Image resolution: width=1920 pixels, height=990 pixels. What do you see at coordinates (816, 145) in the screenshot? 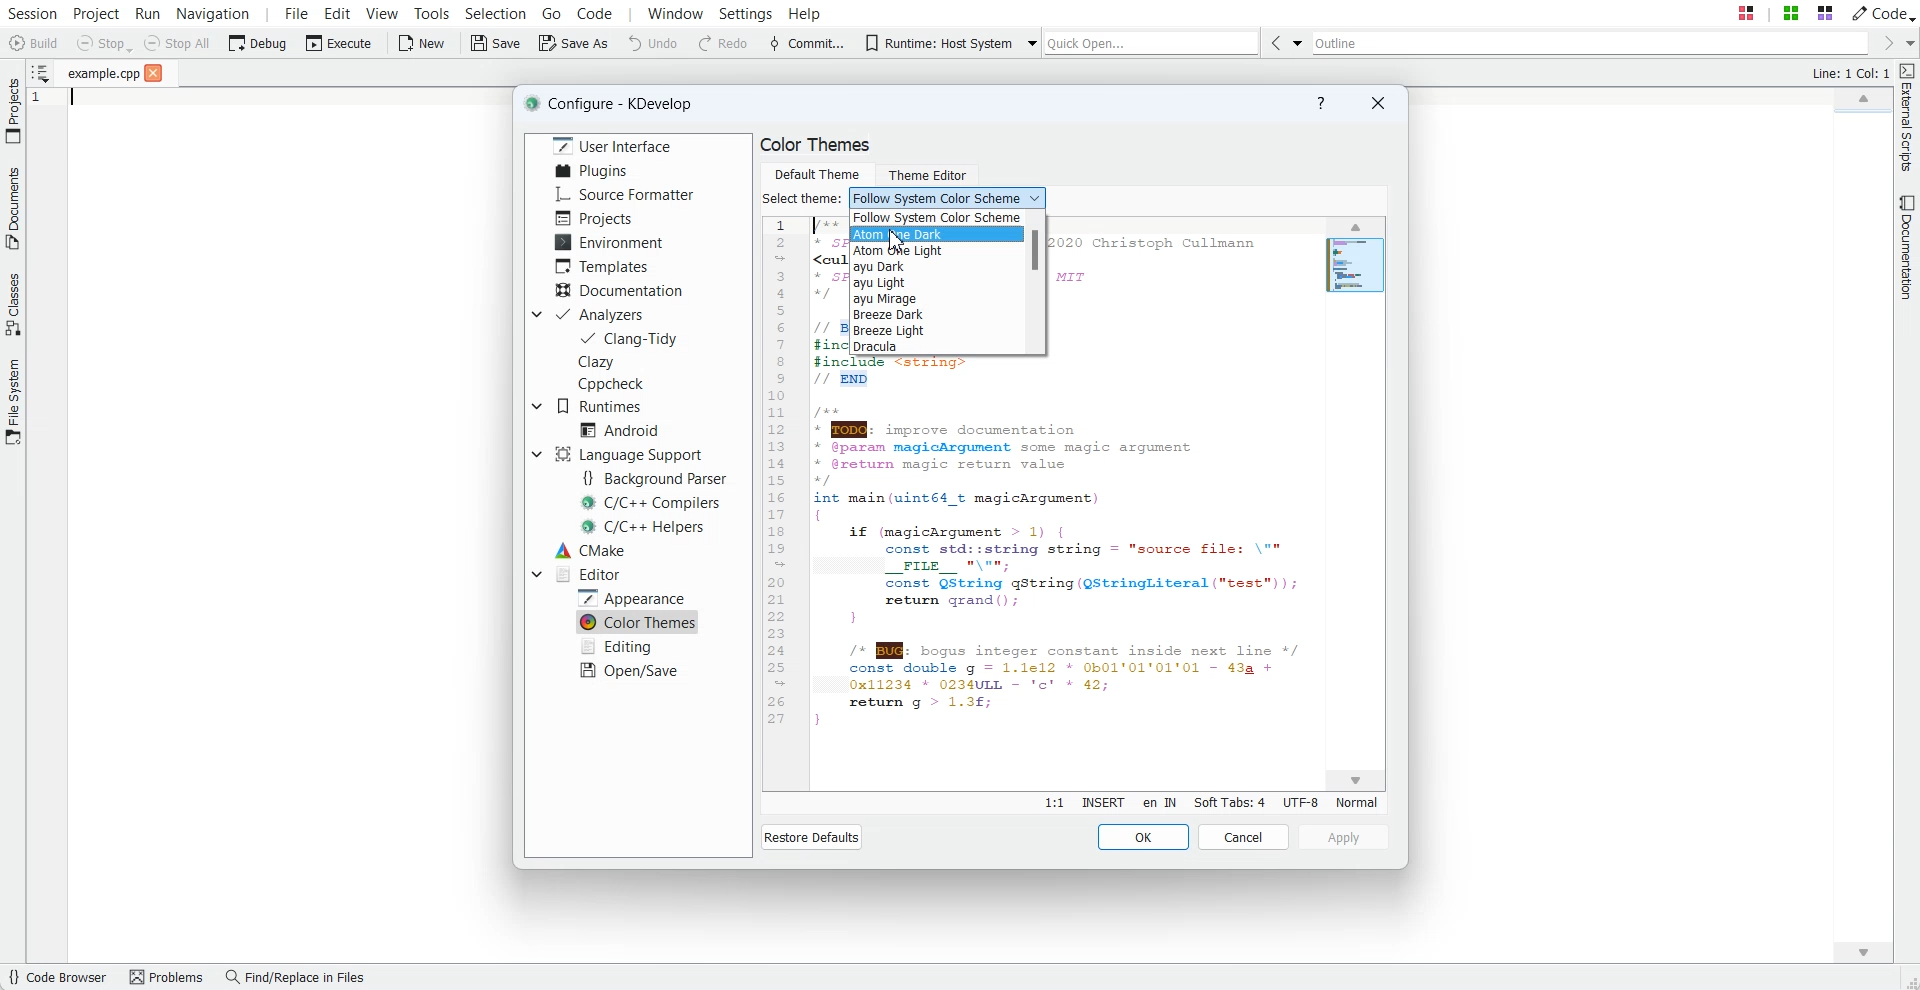
I see `Text` at bounding box center [816, 145].